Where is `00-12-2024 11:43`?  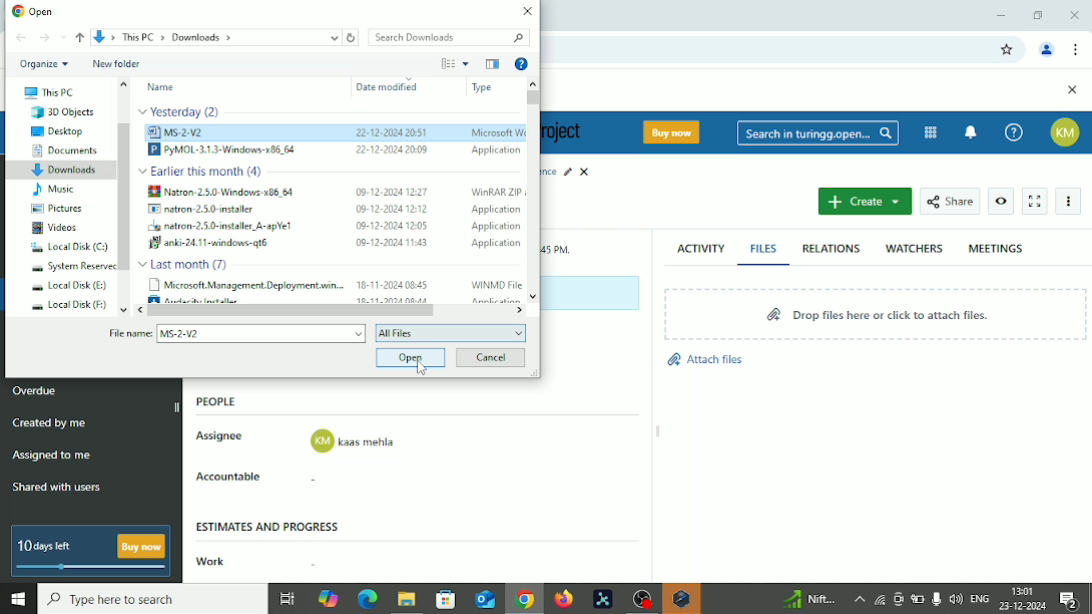
00-12-2024 11:43 is located at coordinates (392, 243).